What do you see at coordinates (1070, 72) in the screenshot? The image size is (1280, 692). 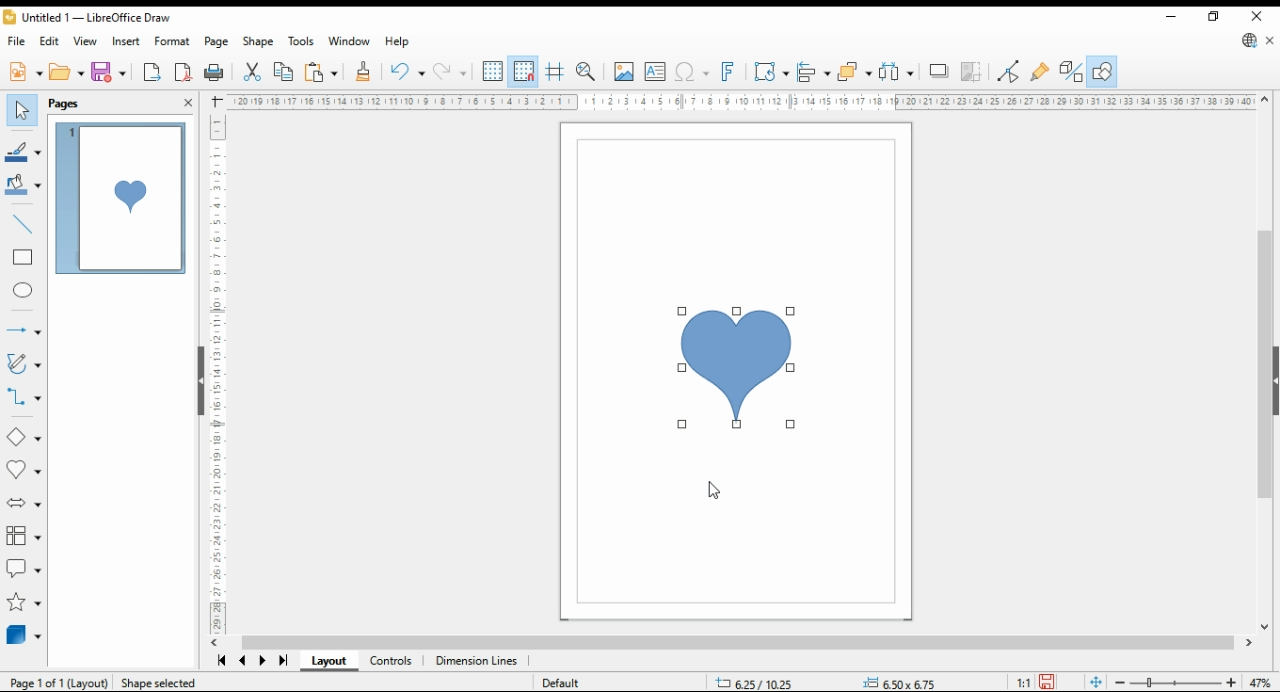 I see `toggle extrusions` at bounding box center [1070, 72].